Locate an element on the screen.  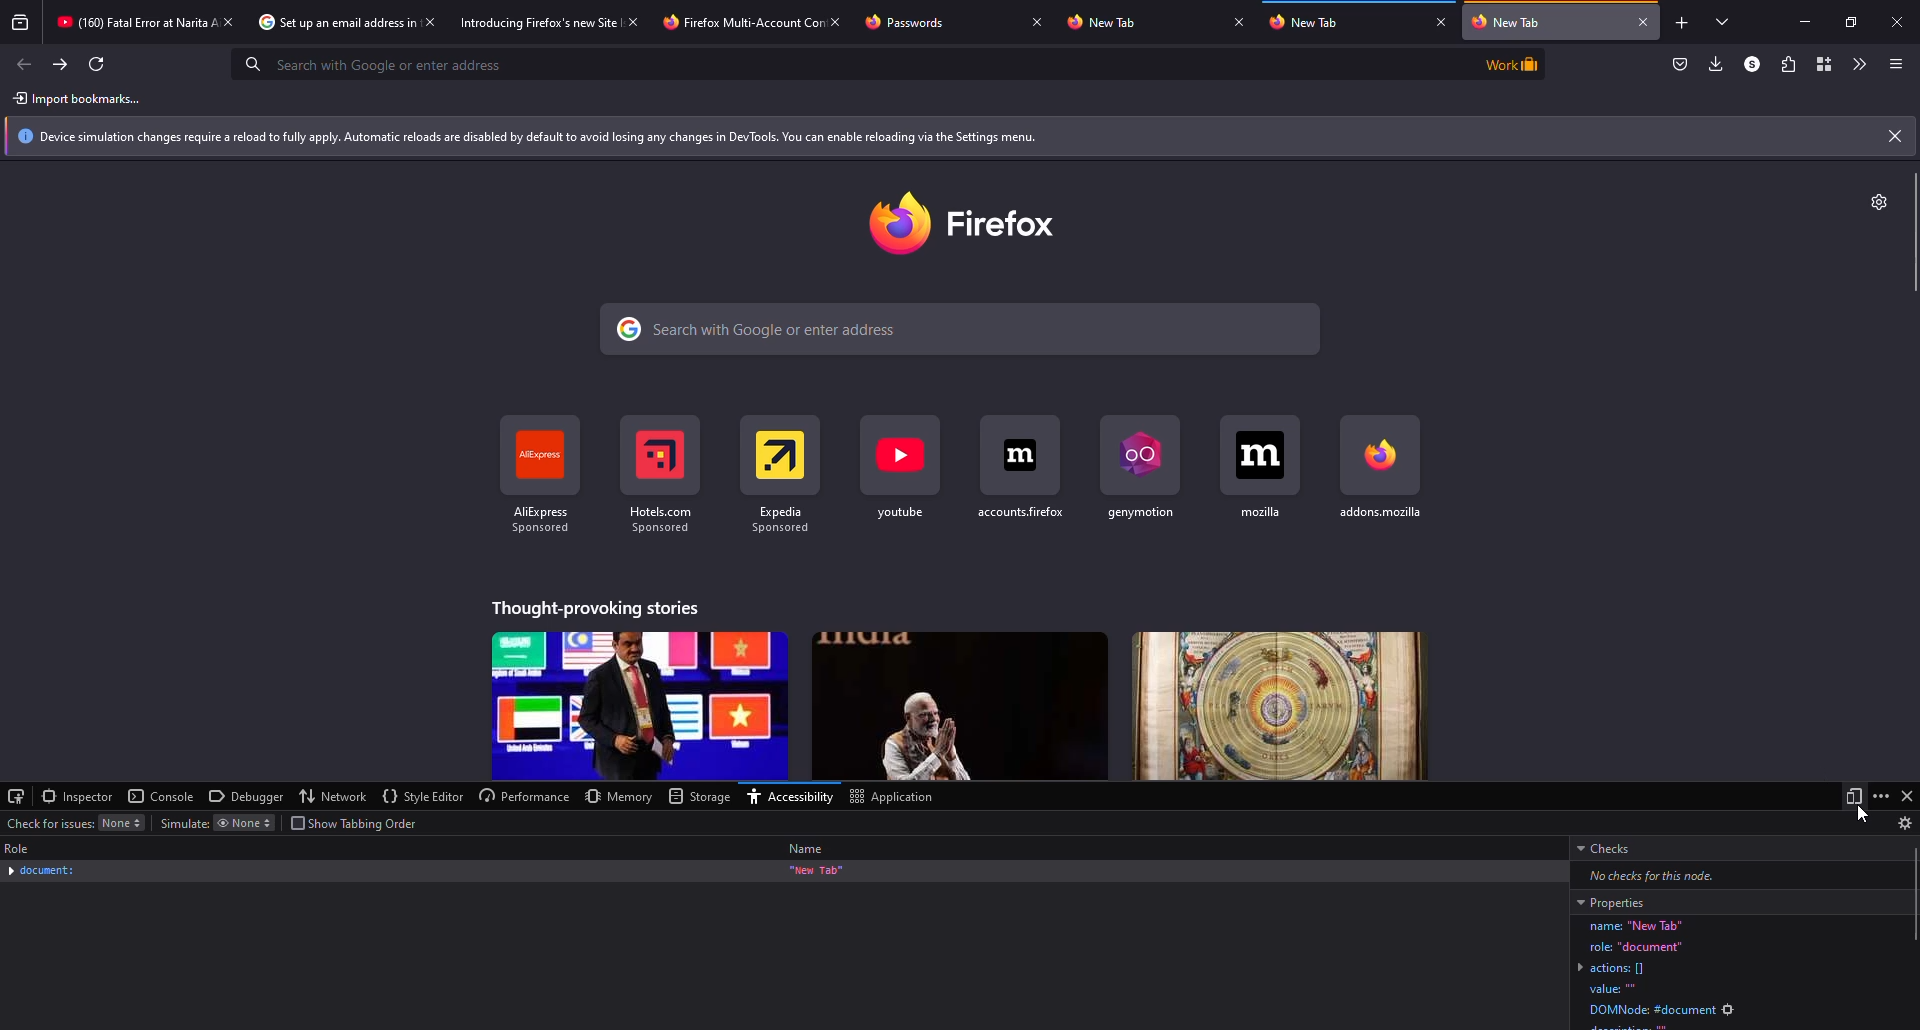
tab is located at coordinates (326, 23).